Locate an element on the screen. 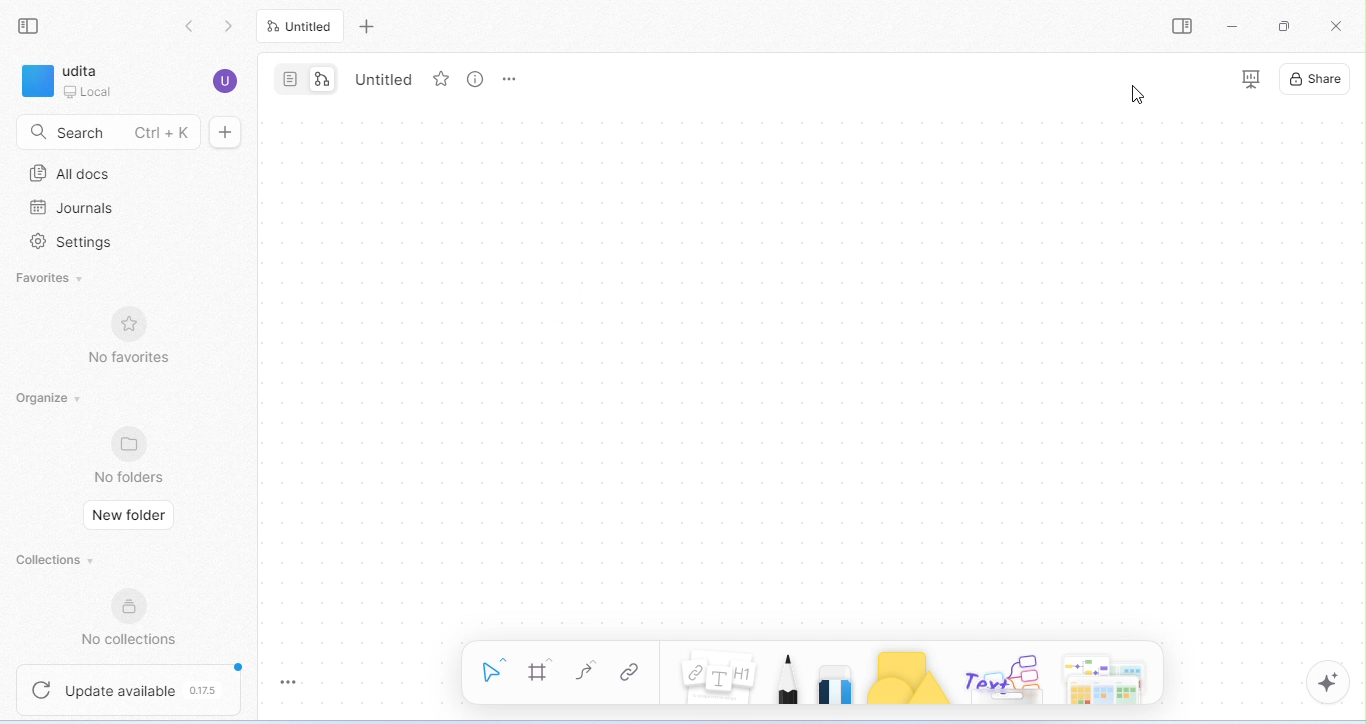 The image size is (1366, 724). update available is located at coordinates (130, 687).